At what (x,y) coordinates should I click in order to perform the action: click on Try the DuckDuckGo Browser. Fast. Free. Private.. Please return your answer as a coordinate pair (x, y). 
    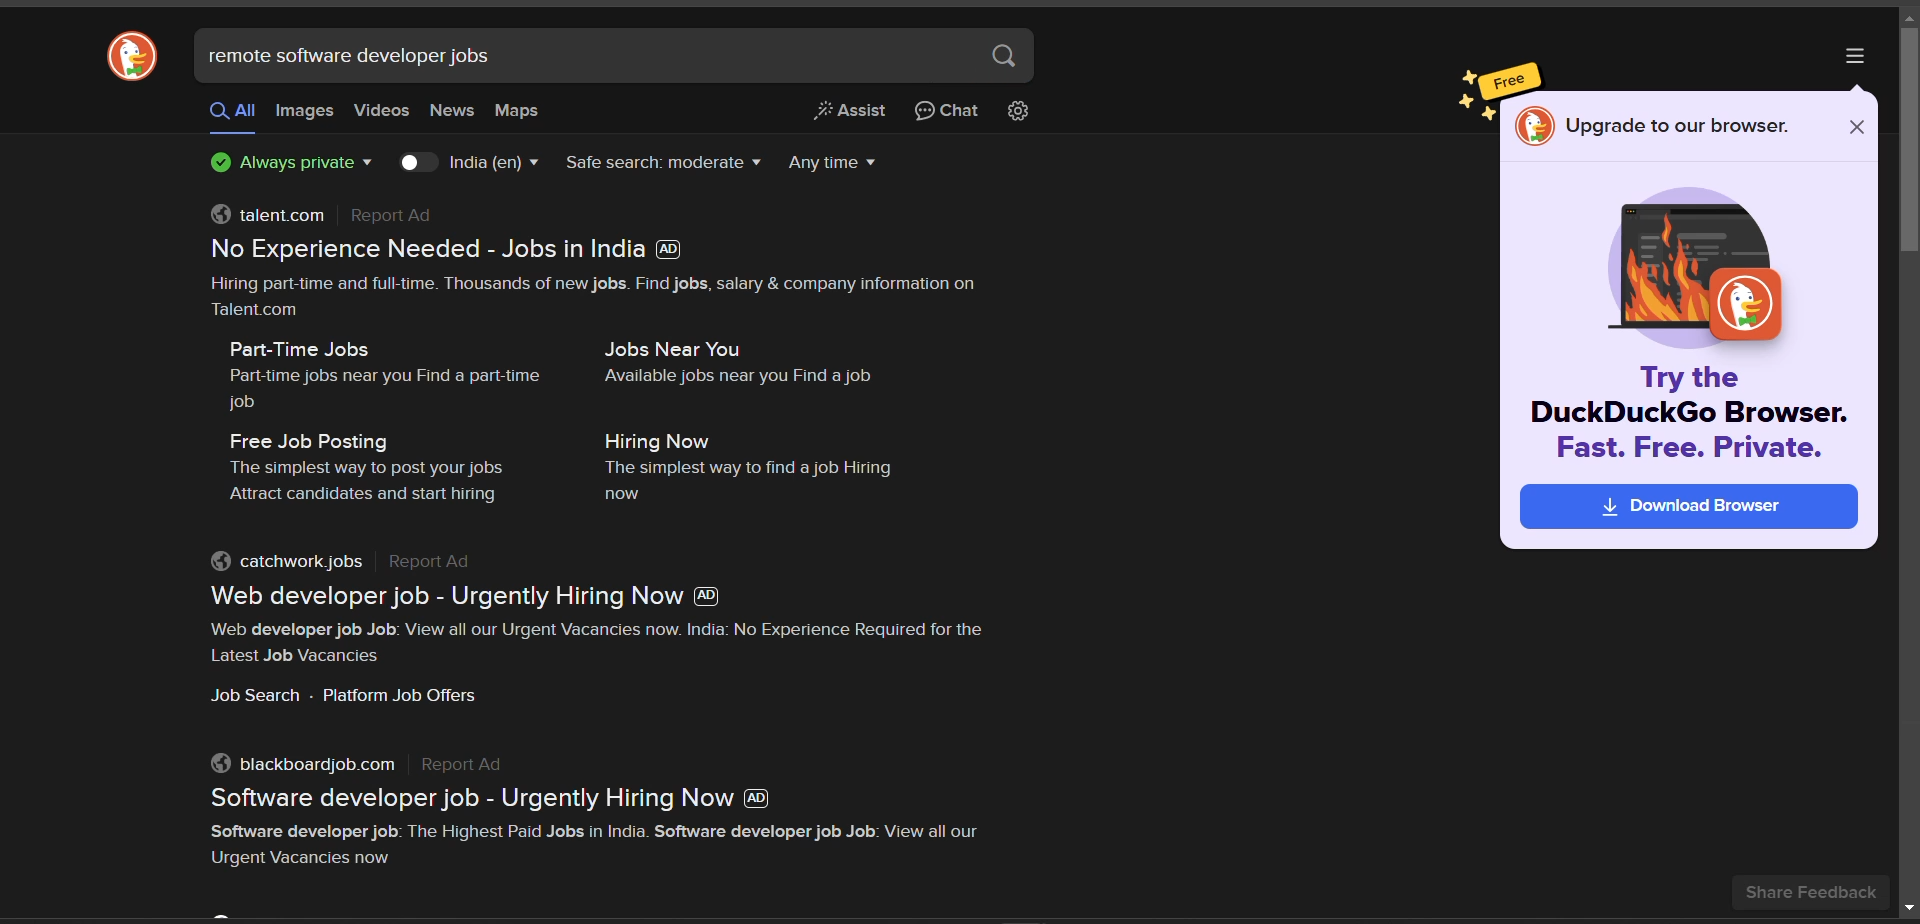
    Looking at the image, I should click on (1686, 416).